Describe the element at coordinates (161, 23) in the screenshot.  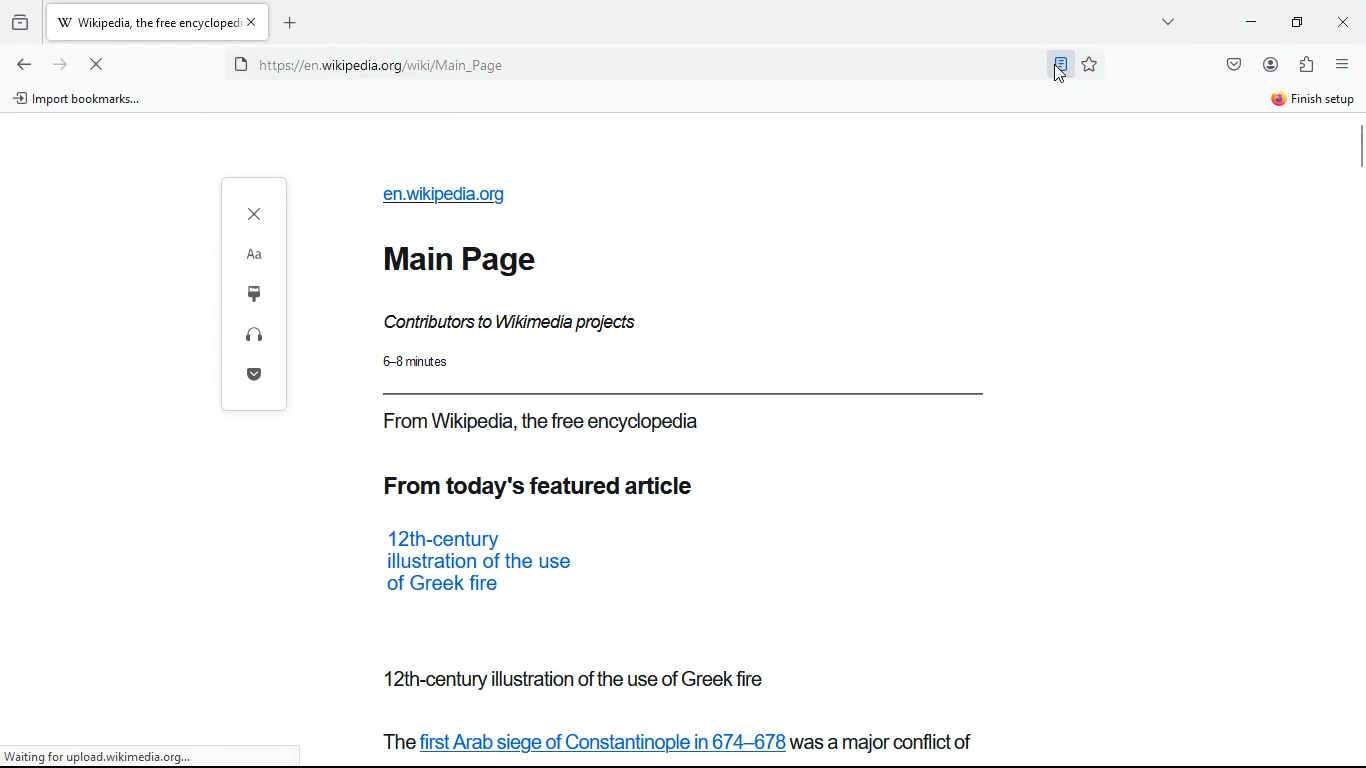
I see `tab` at that location.